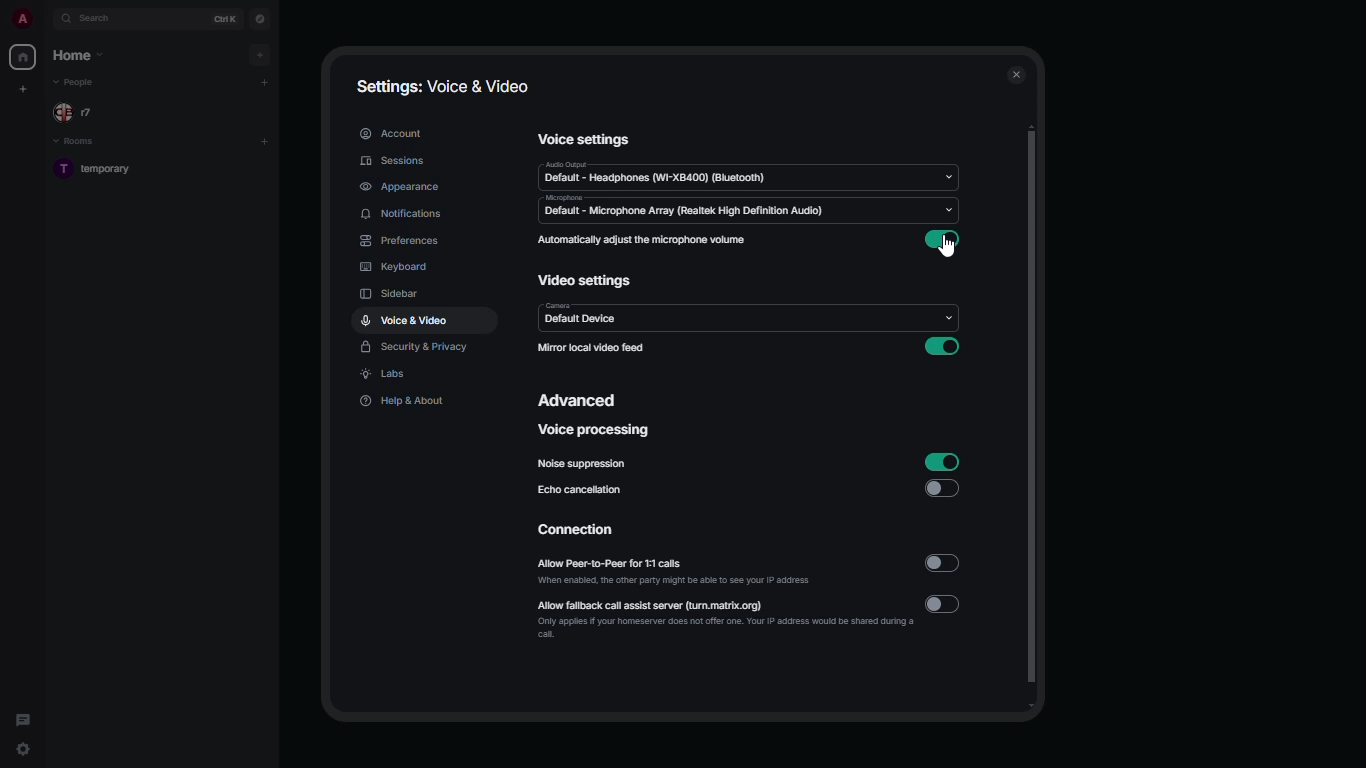 Image resolution: width=1366 pixels, height=768 pixels. Describe the element at coordinates (585, 465) in the screenshot. I see `noise suppression` at that location.